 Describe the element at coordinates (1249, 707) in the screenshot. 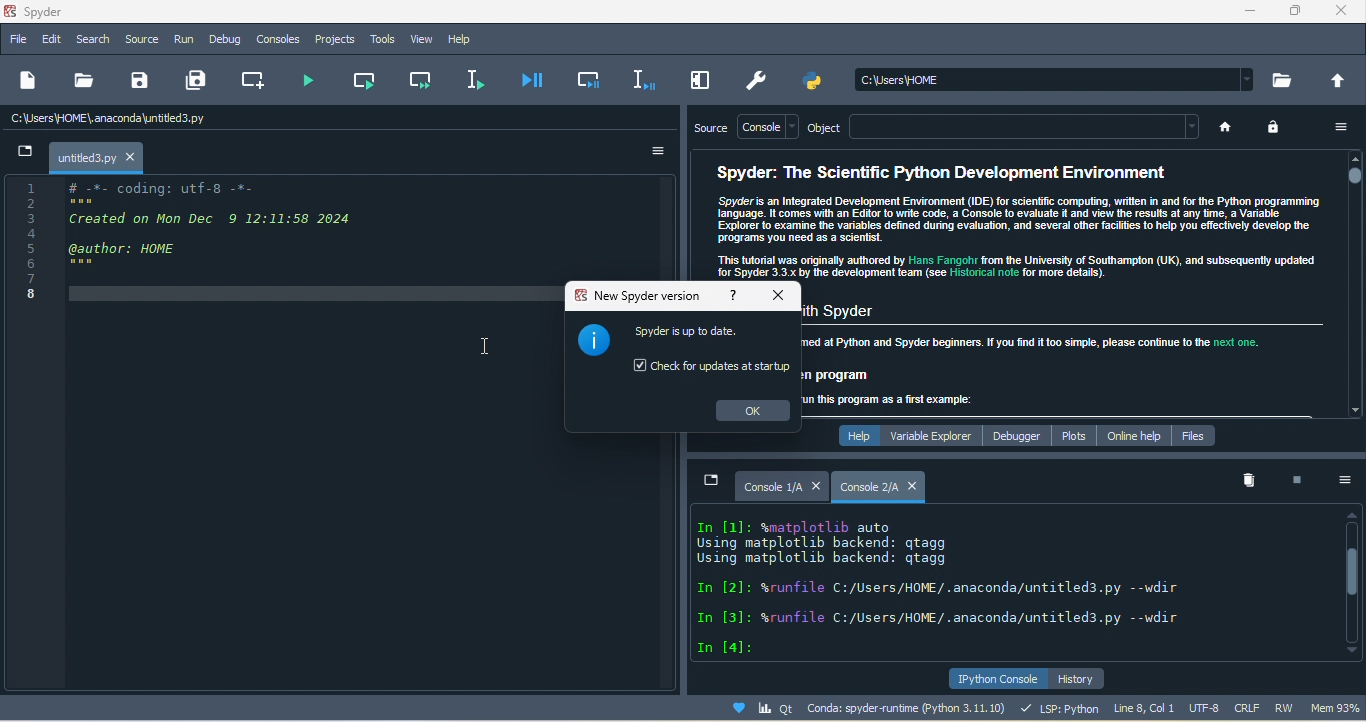

I see `crlf` at that location.